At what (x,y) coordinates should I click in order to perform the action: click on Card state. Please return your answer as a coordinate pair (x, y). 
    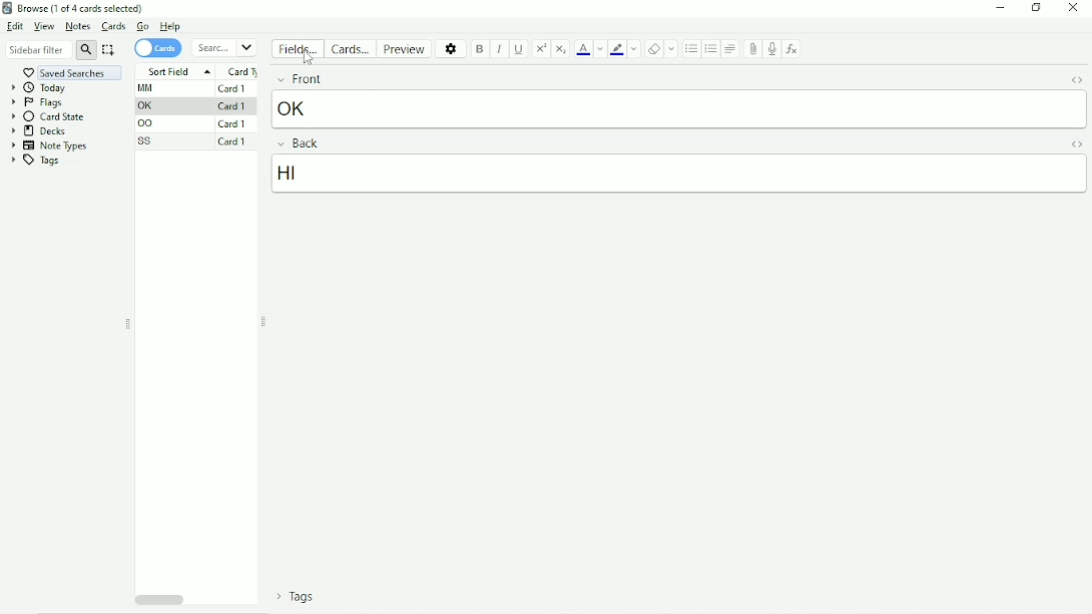
    Looking at the image, I should click on (50, 116).